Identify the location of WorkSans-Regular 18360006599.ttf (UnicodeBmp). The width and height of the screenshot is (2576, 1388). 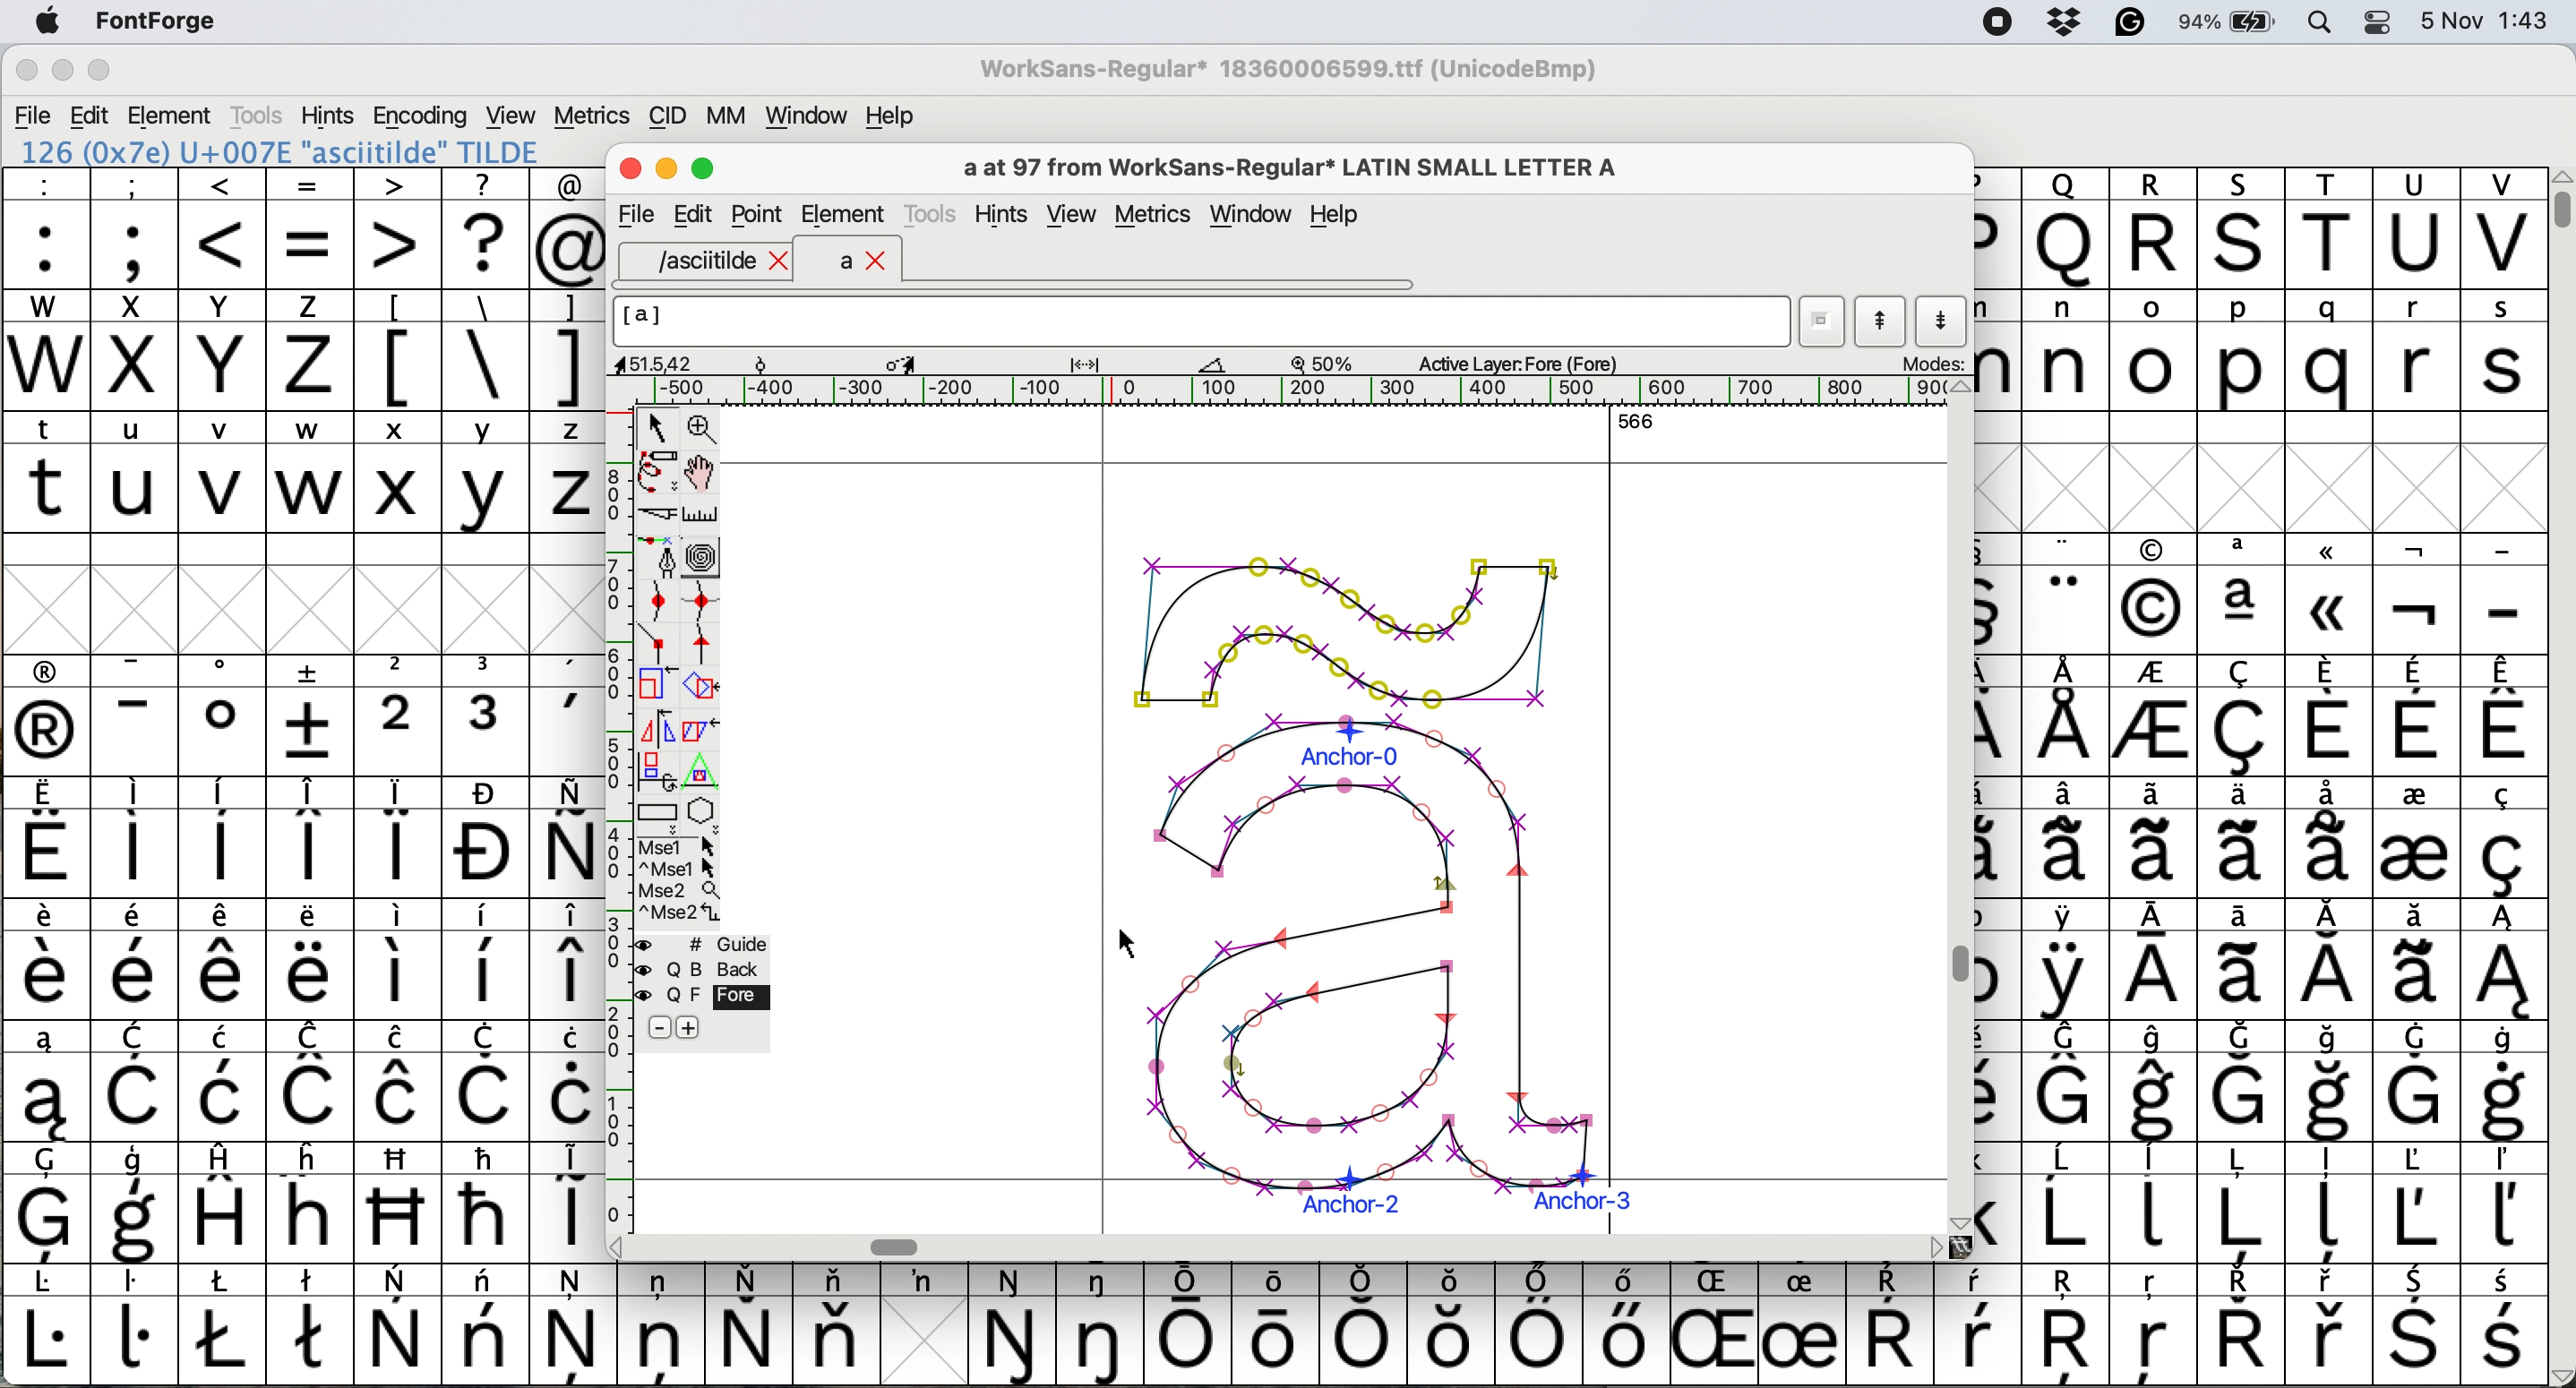
(1289, 73).